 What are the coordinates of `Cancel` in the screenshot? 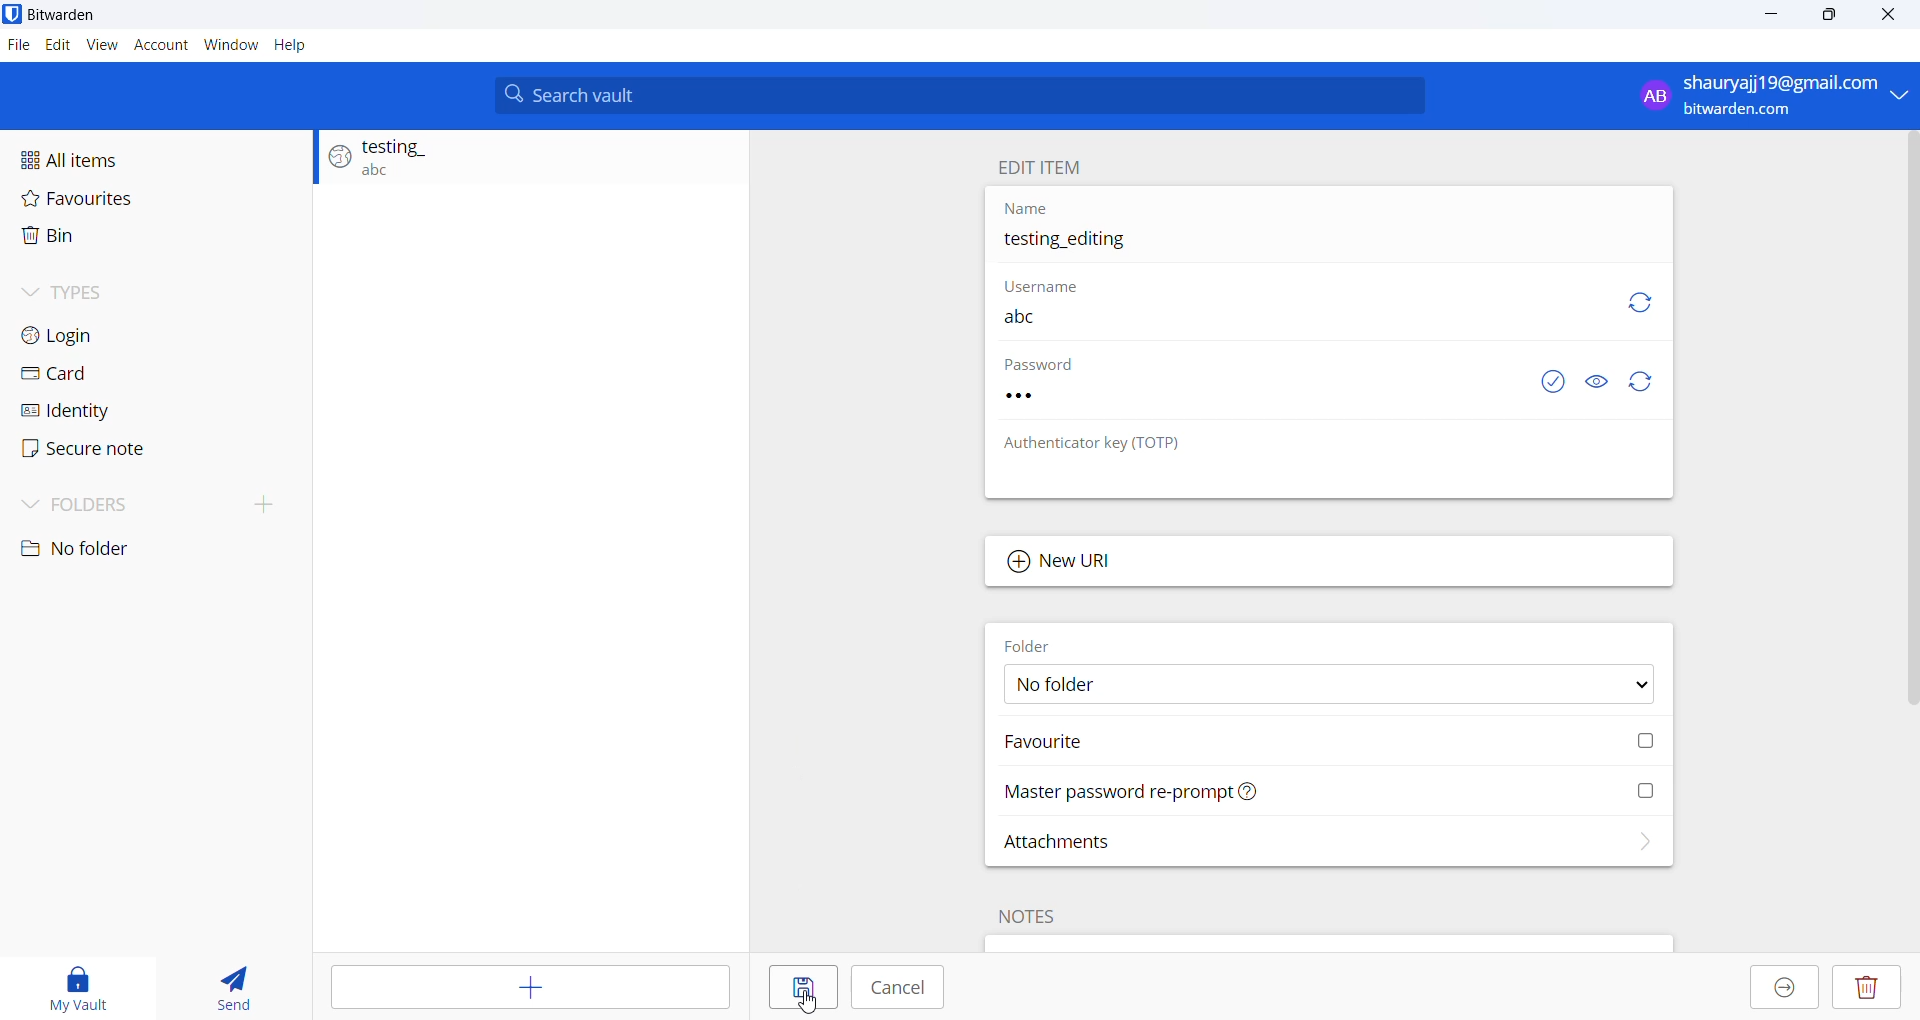 It's located at (899, 989).